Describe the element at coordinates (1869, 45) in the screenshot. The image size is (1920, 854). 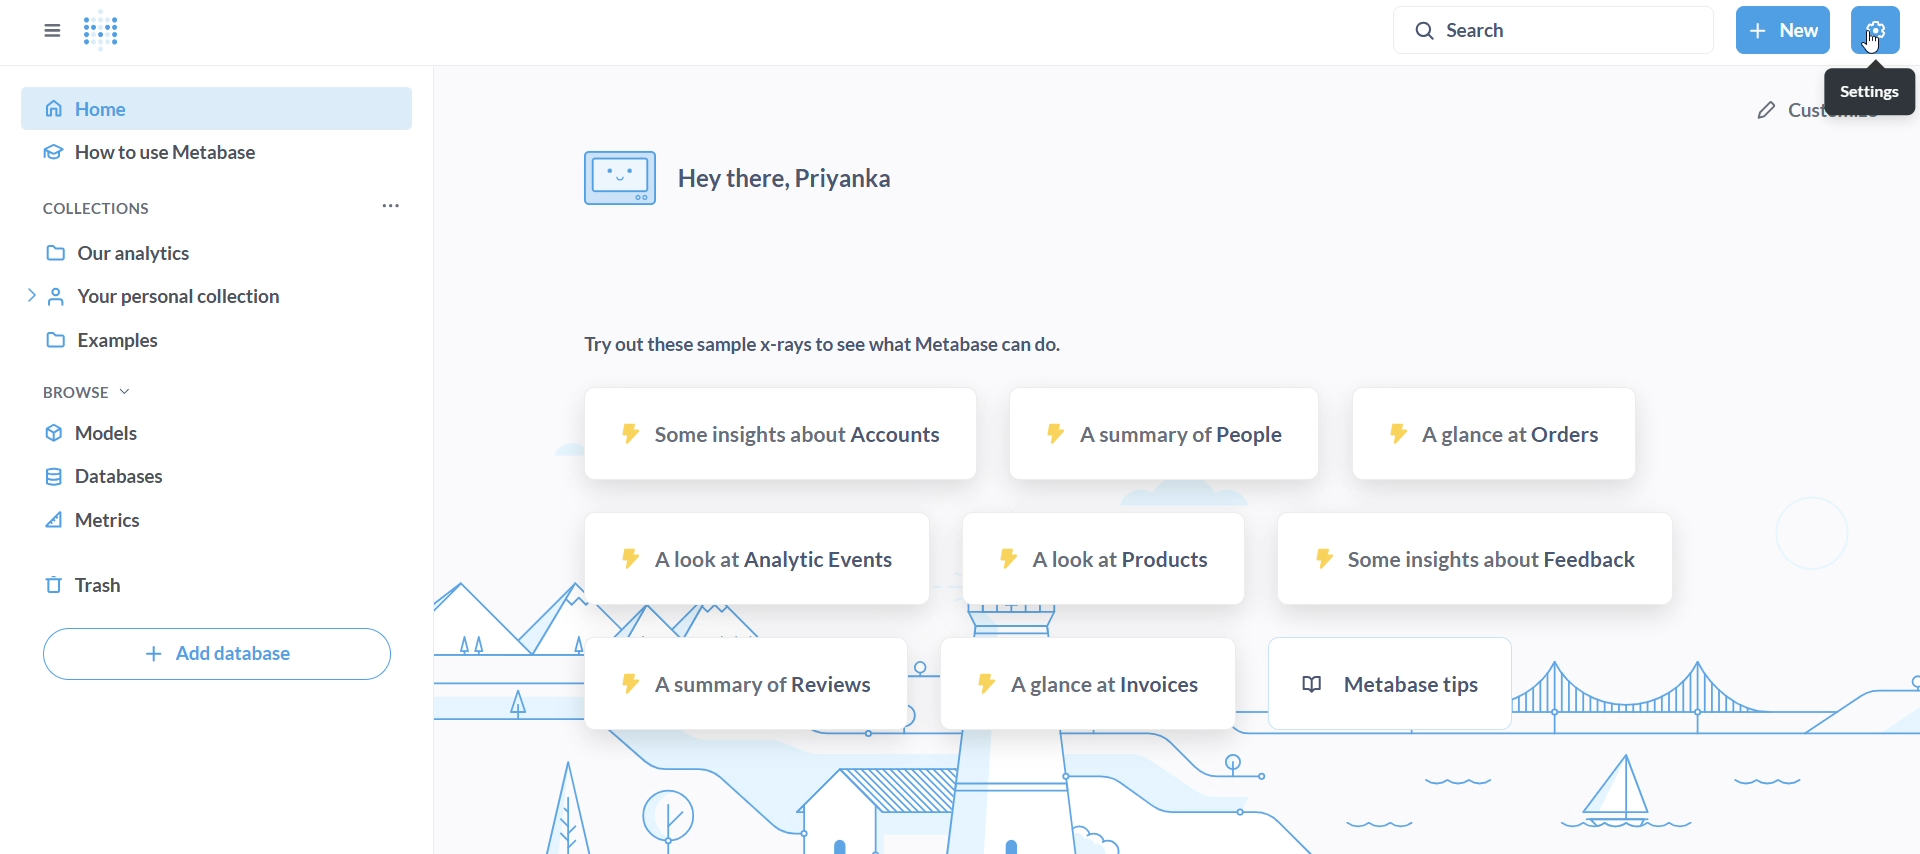
I see `Cursor` at that location.